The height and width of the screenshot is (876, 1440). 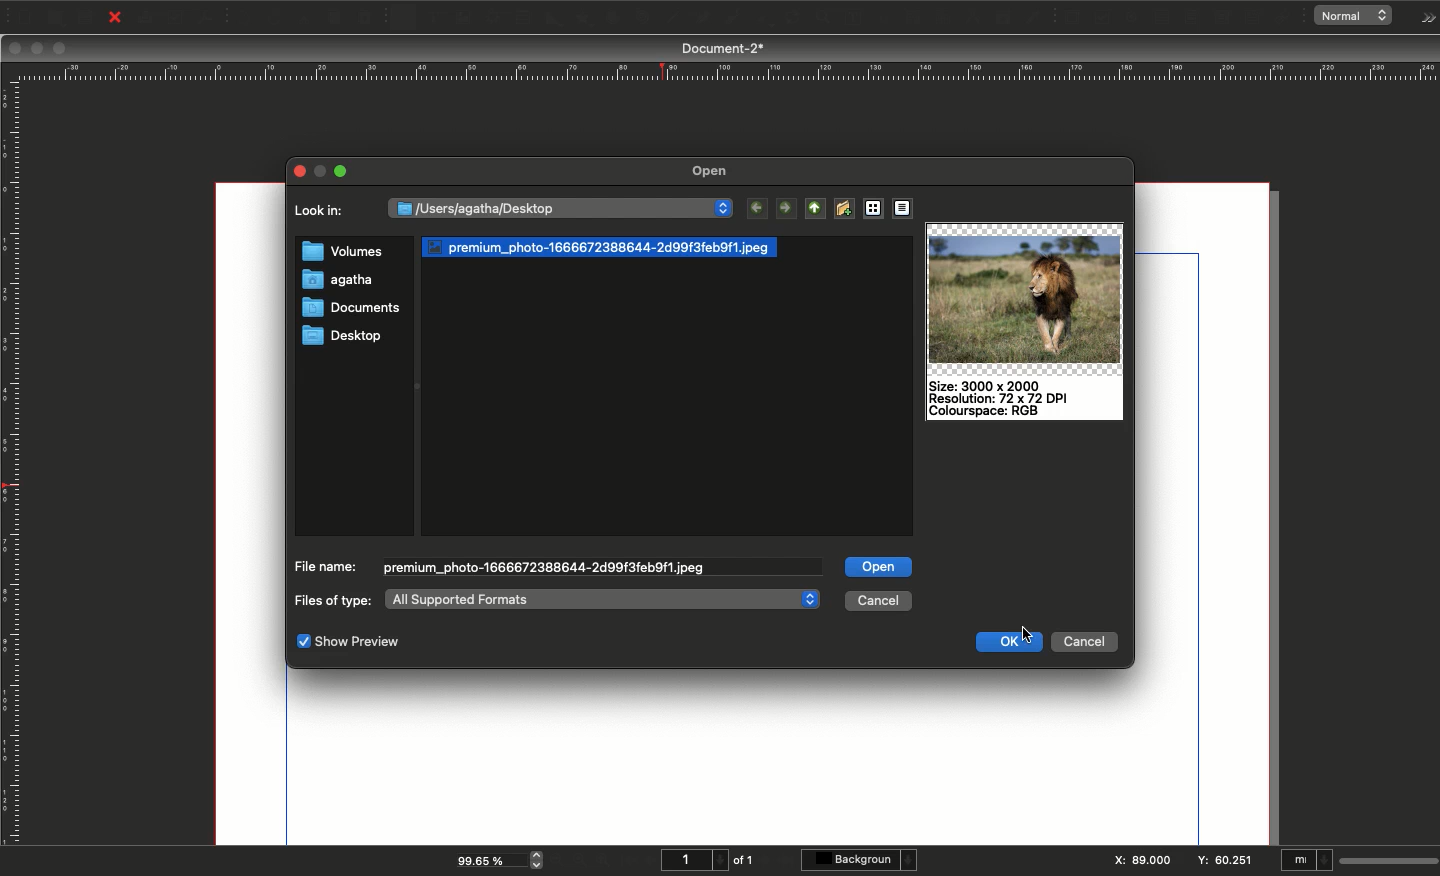 What do you see at coordinates (700, 19) in the screenshot?
I see `Bézier curve` at bounding box center [700, 19].